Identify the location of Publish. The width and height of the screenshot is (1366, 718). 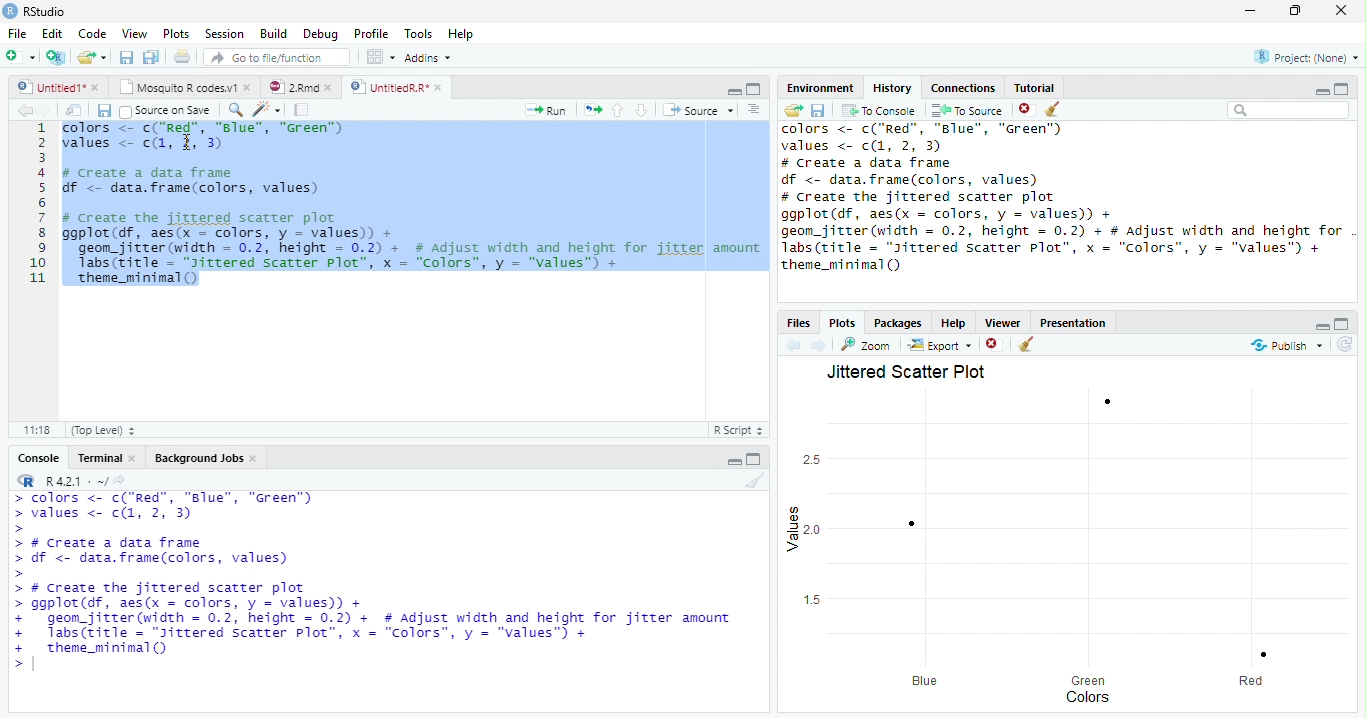
(1285, 346).